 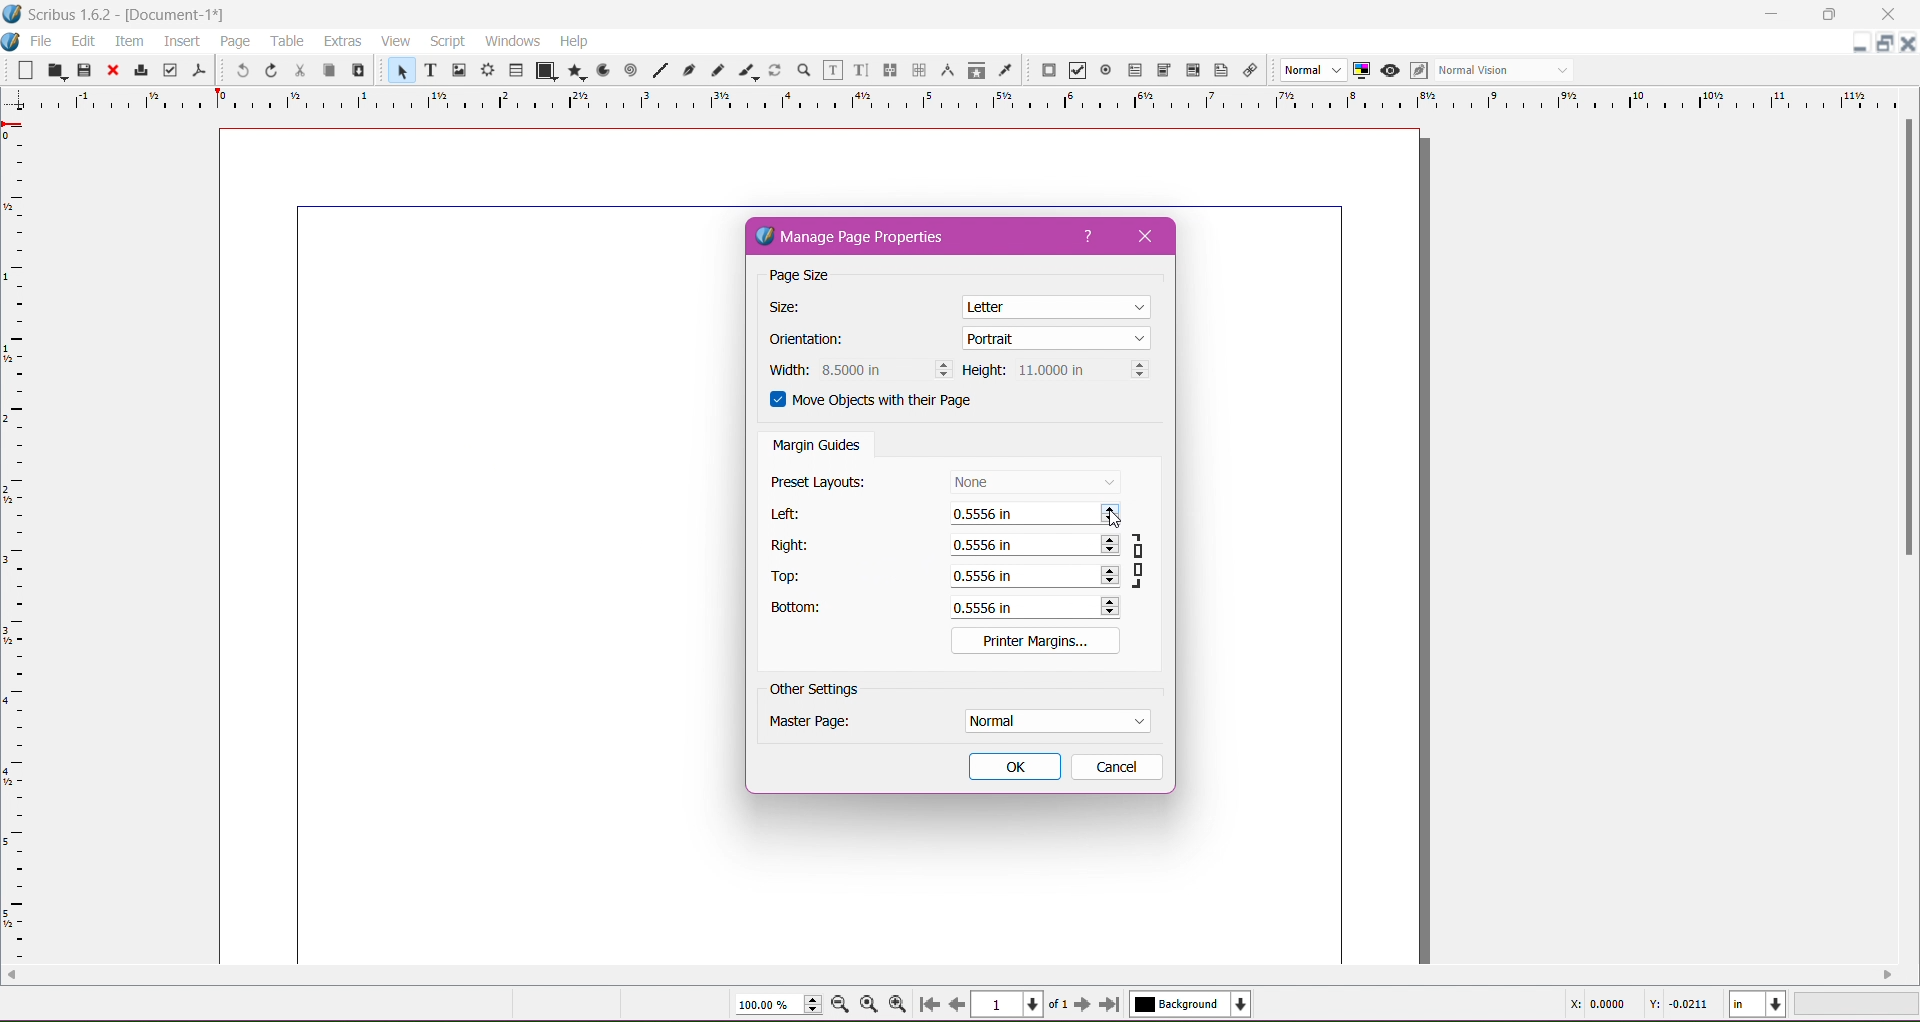 What do you see at coordinates (1034, 481) in the screenshot?
I see `Set Preset Layouts` at bounding box center [1034, 481].